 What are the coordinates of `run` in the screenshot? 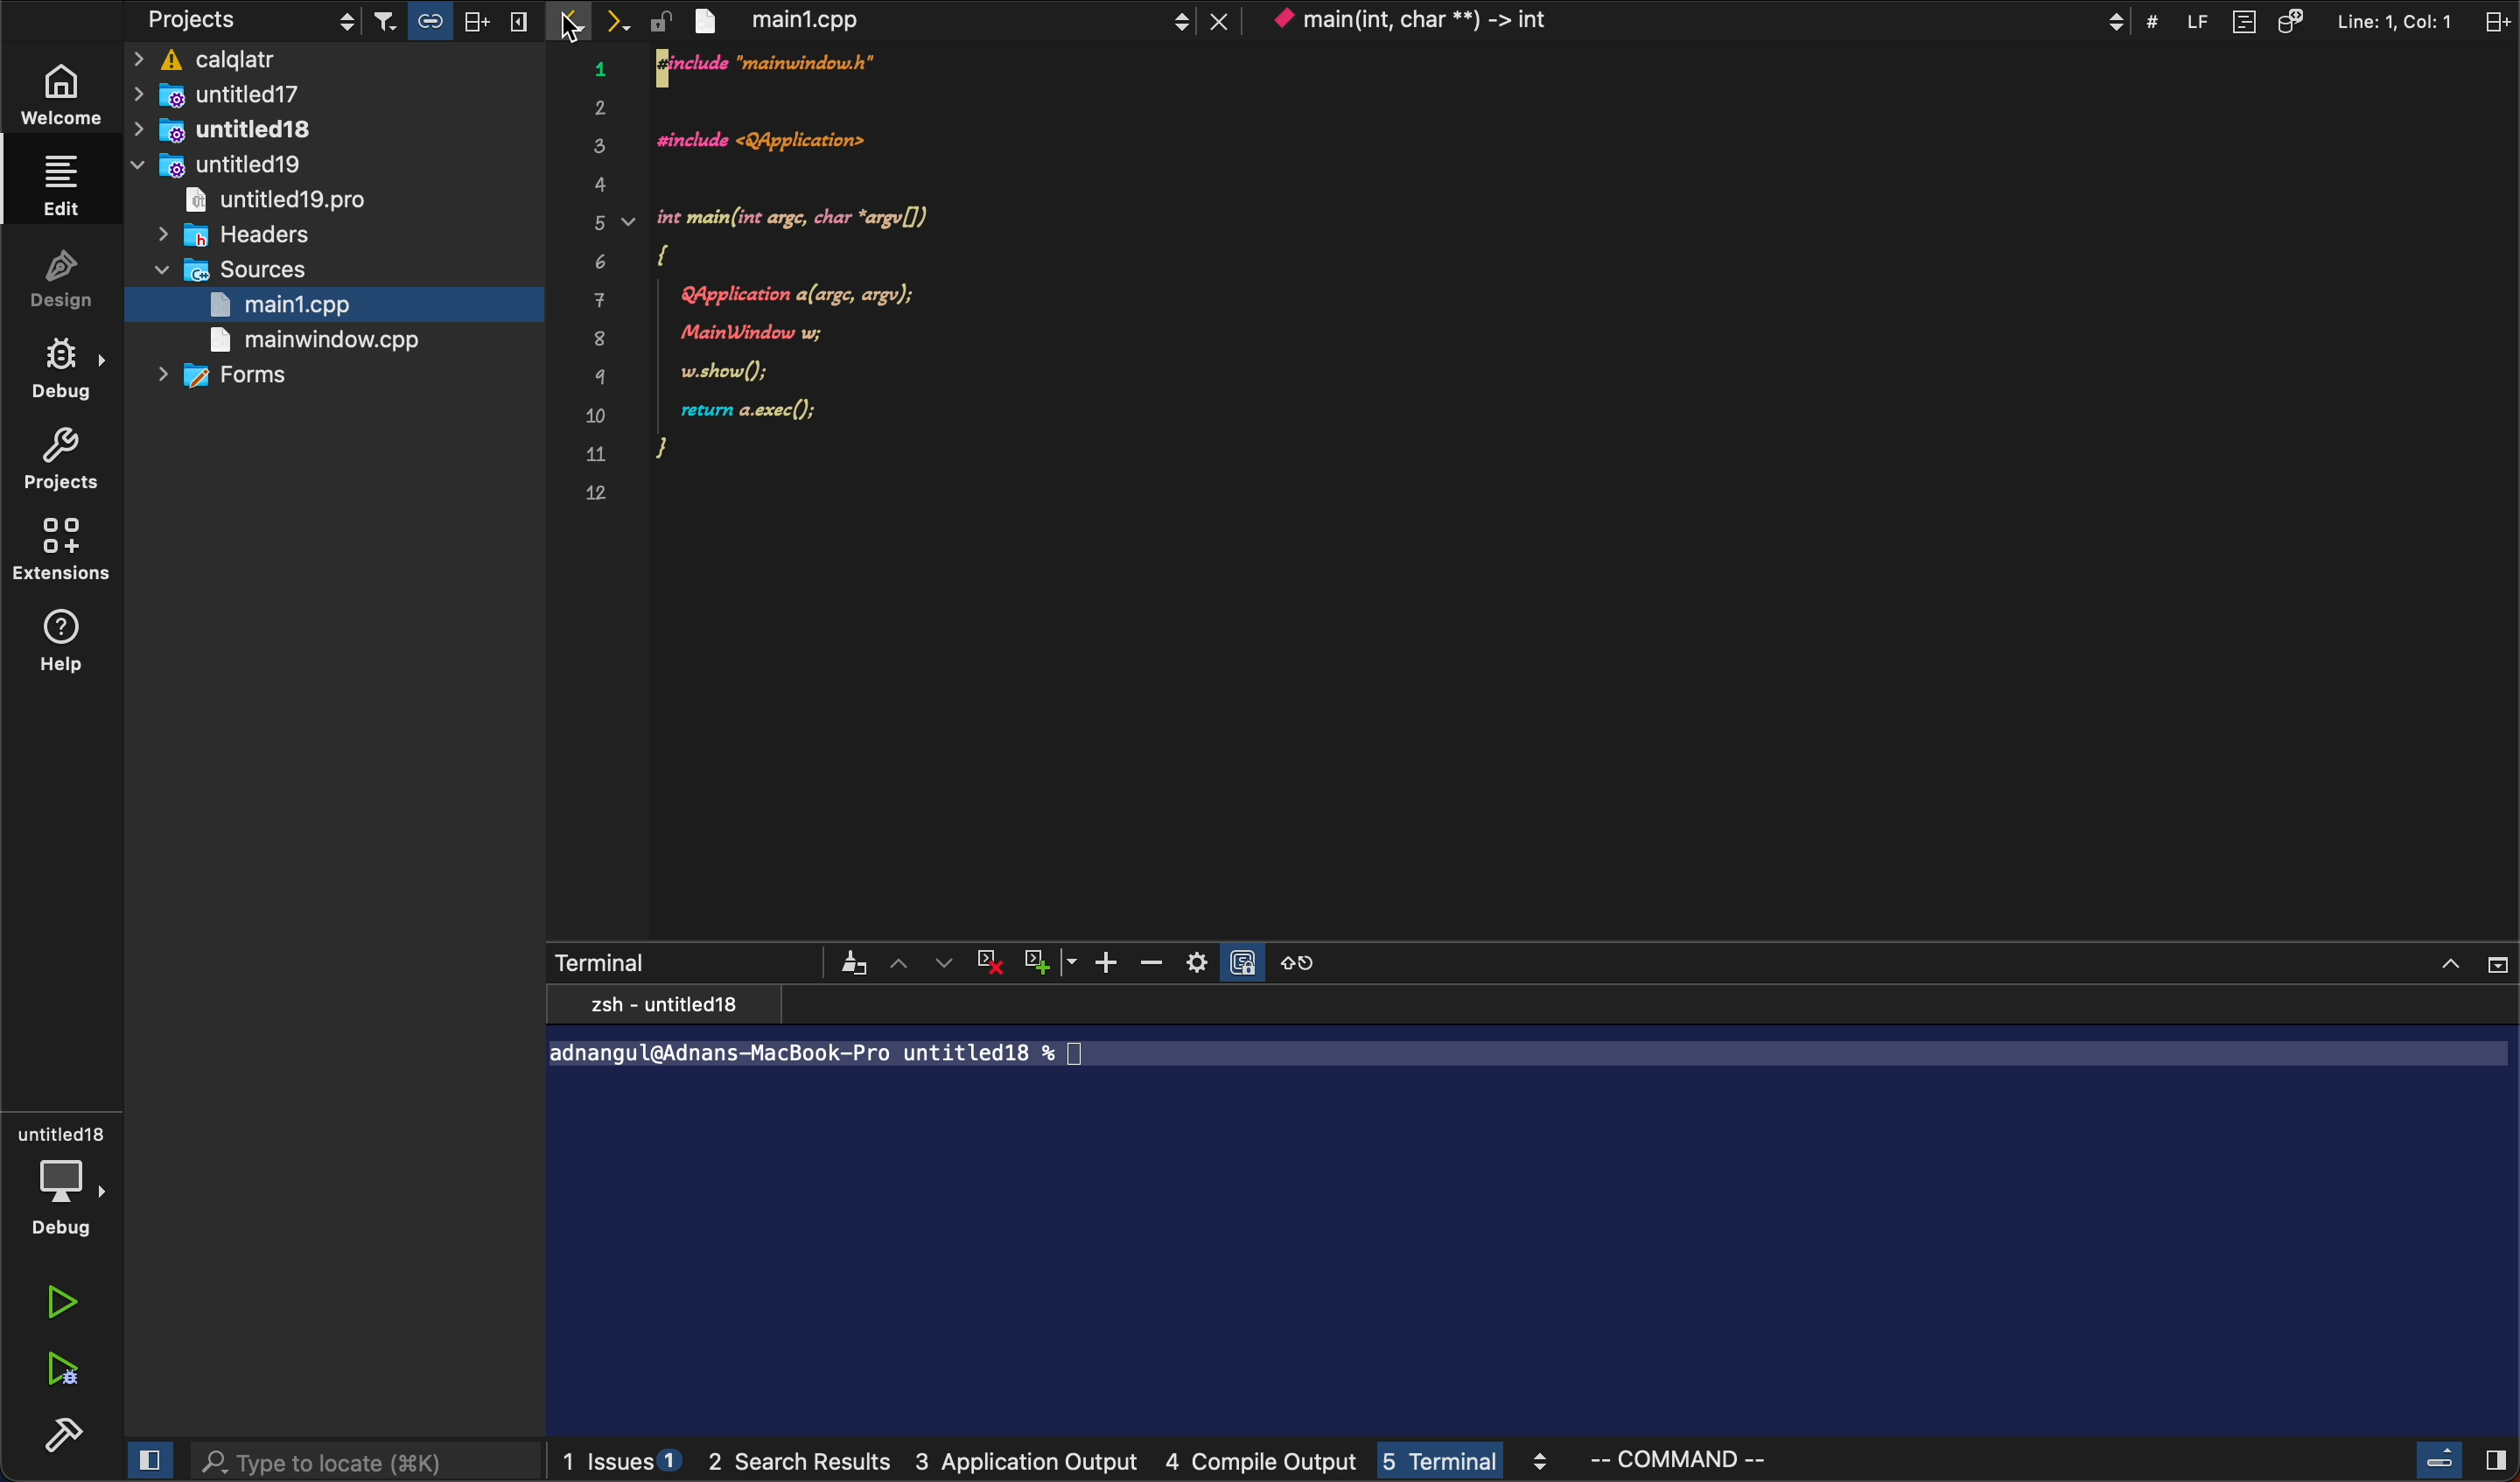 It's located at (67, 1301).